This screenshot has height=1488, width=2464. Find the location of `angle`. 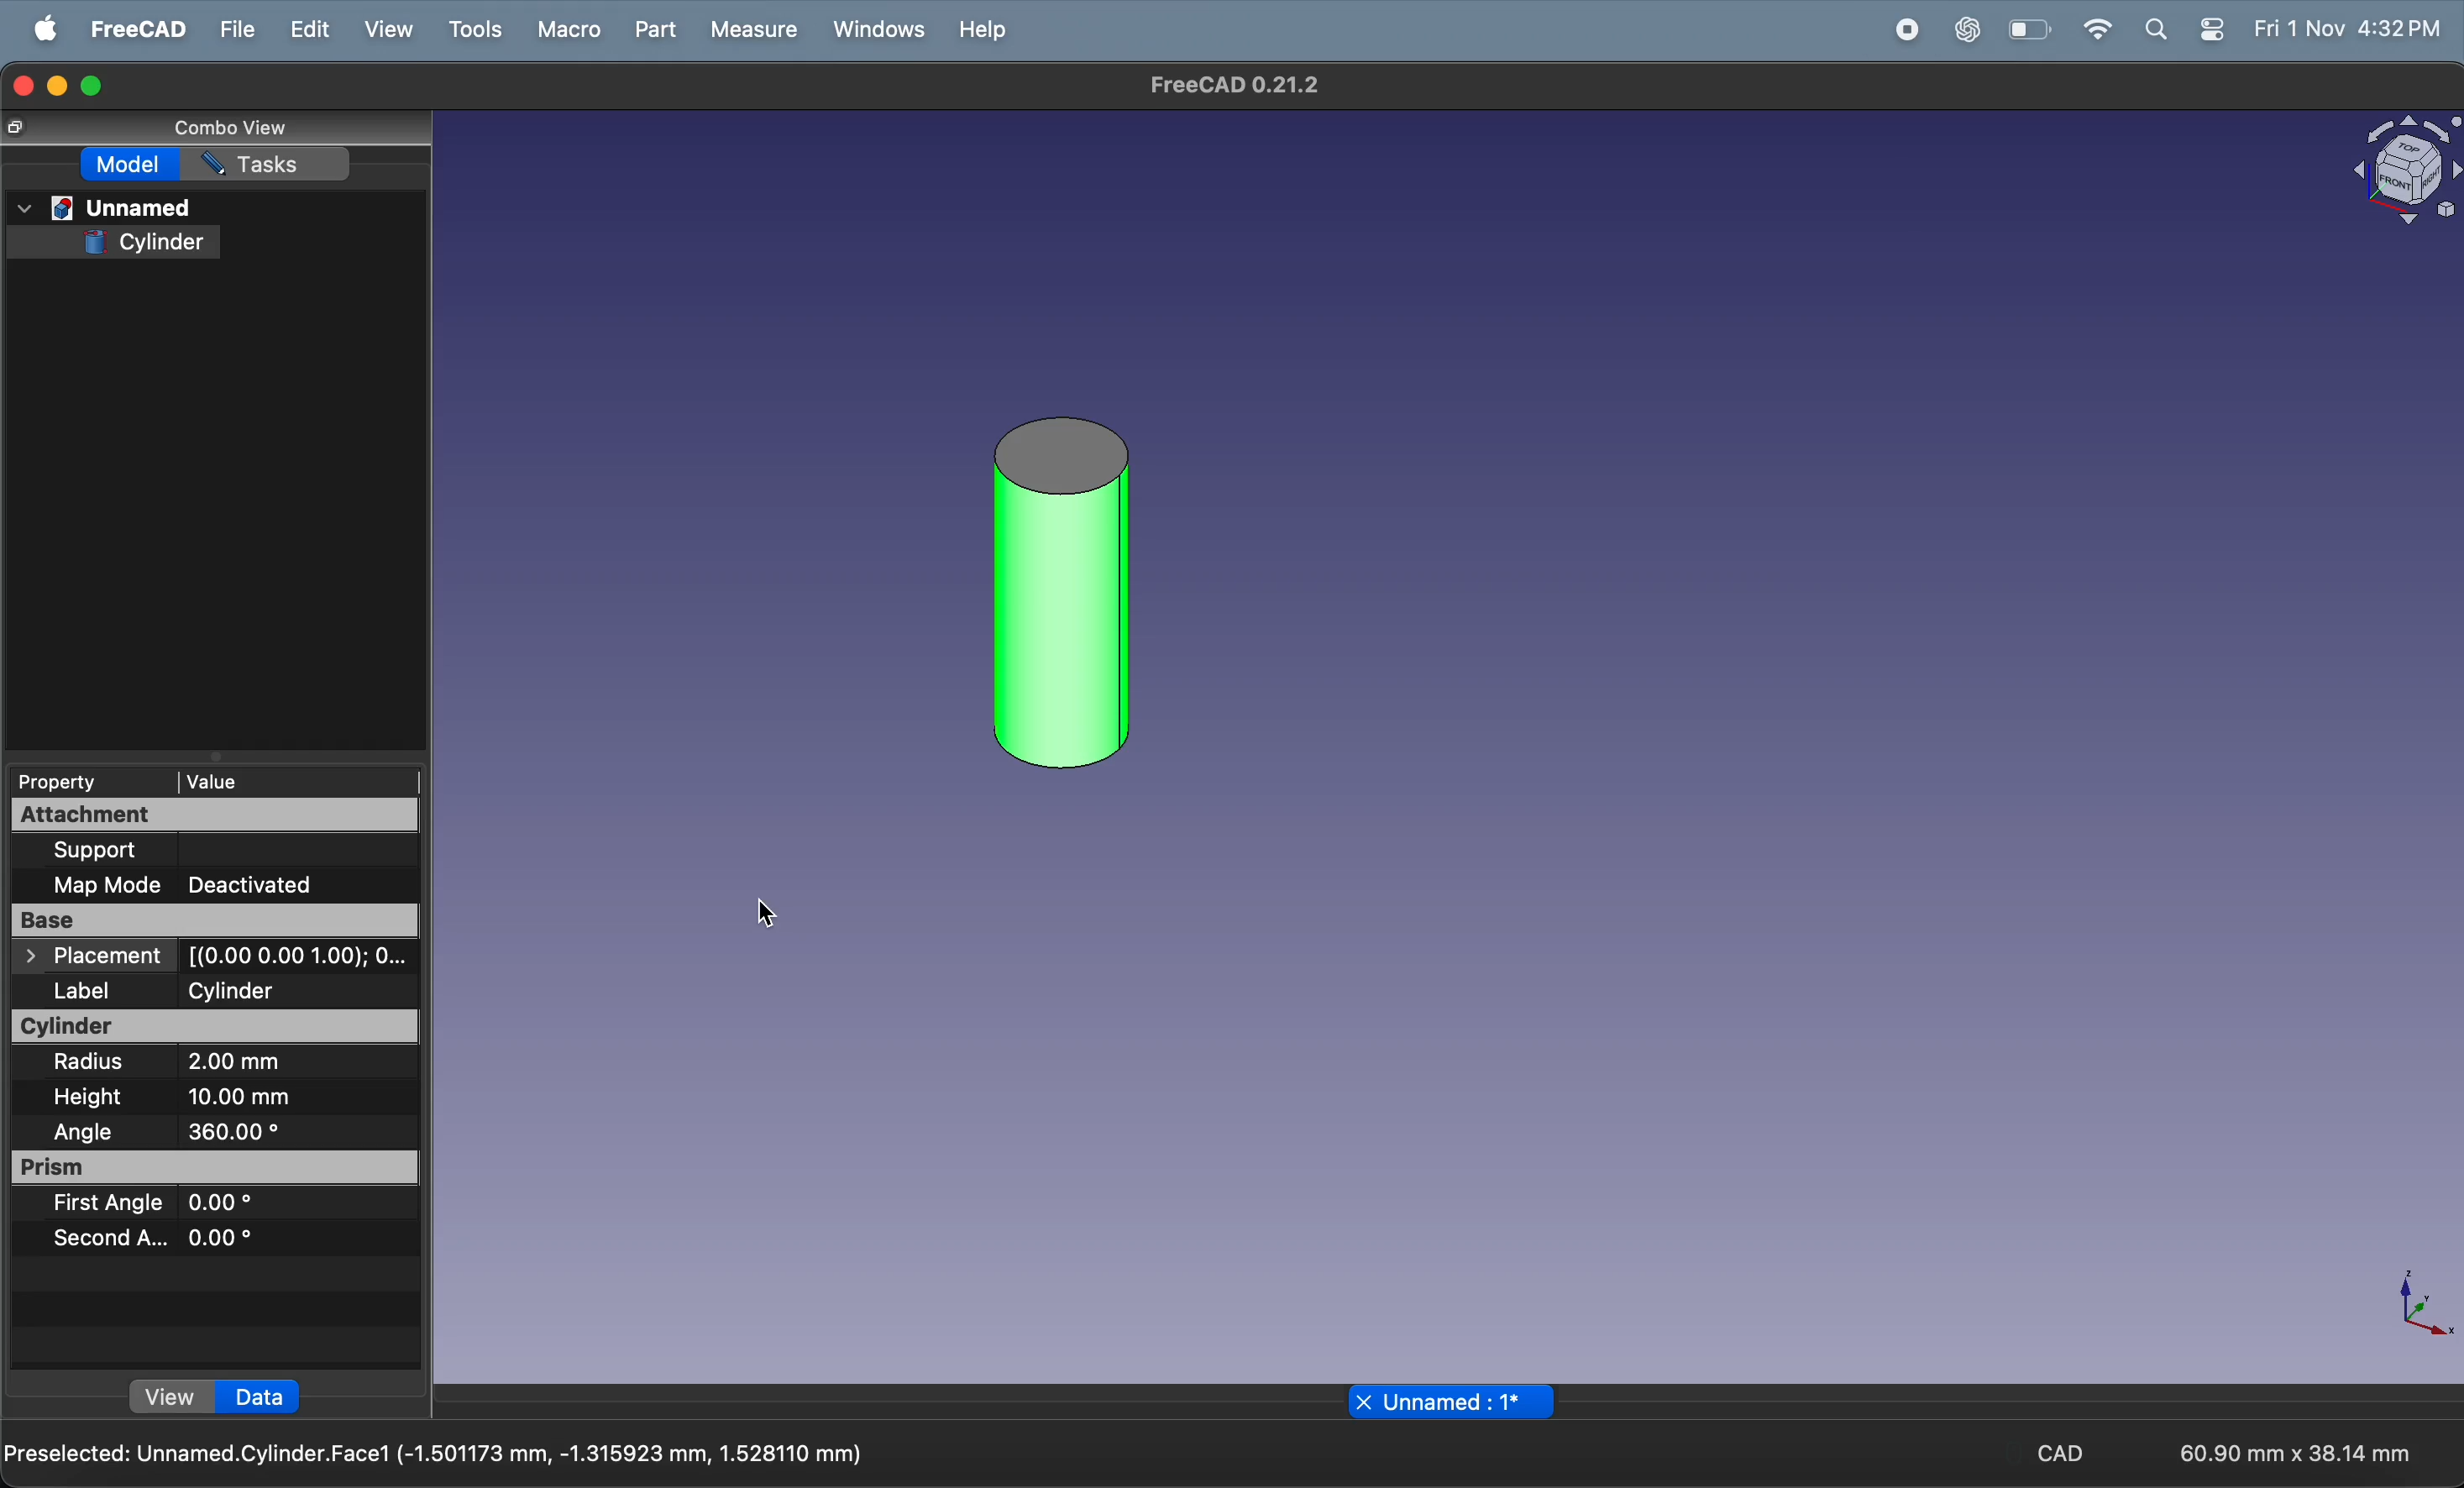

angle is located at coordinates (82, 1132).